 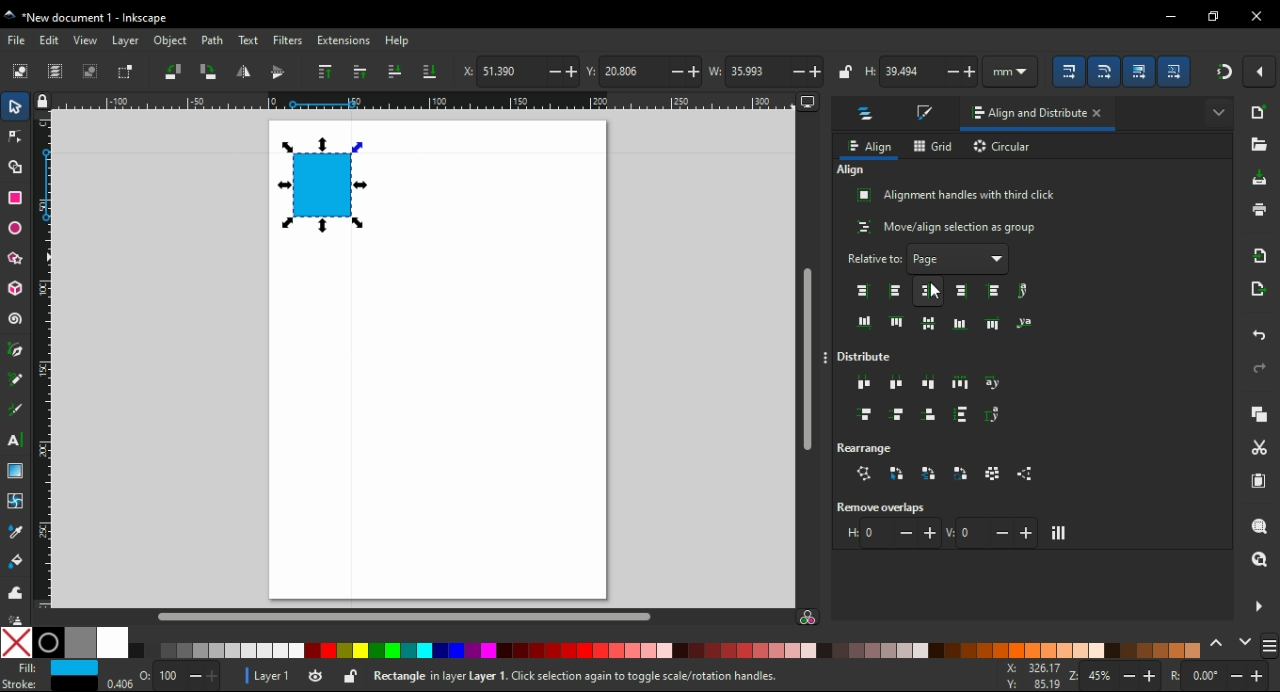 I want to click on exchange positions of selected objects - rotate around center point, so click(x=962, y=474).